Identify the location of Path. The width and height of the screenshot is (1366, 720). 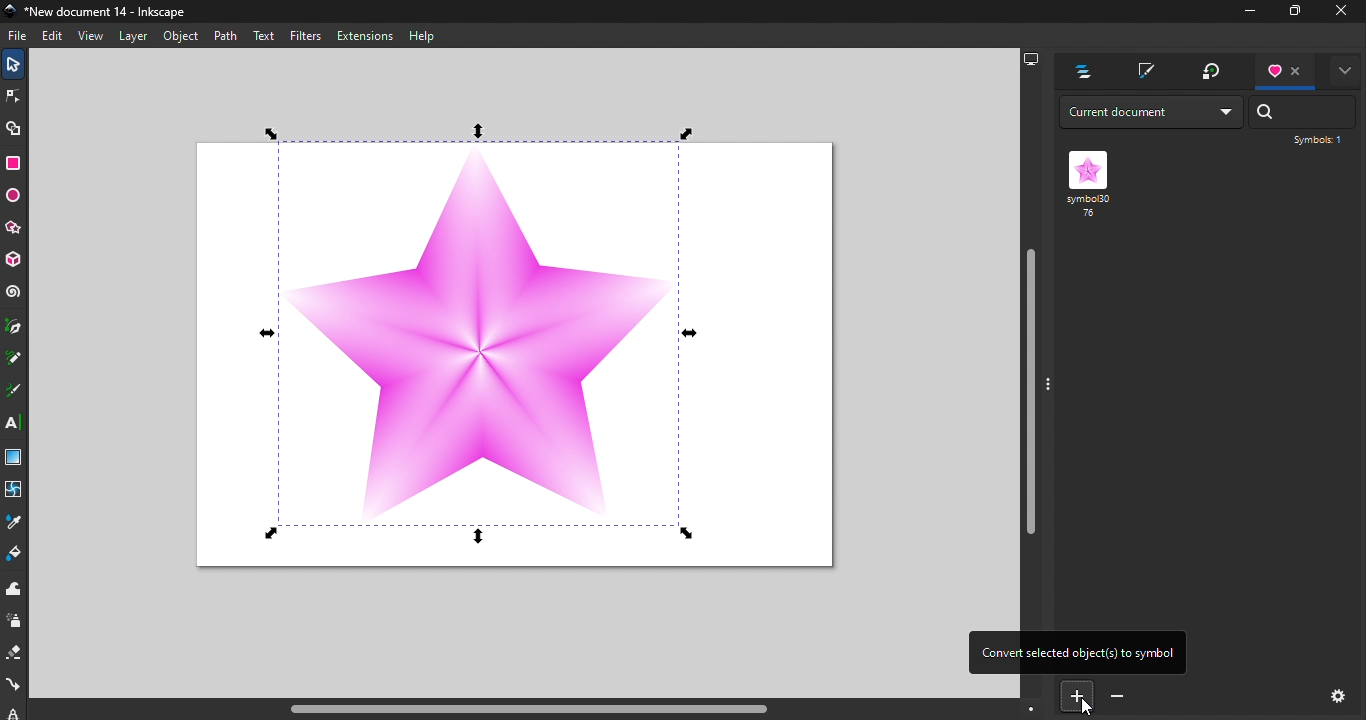
(224, 34).